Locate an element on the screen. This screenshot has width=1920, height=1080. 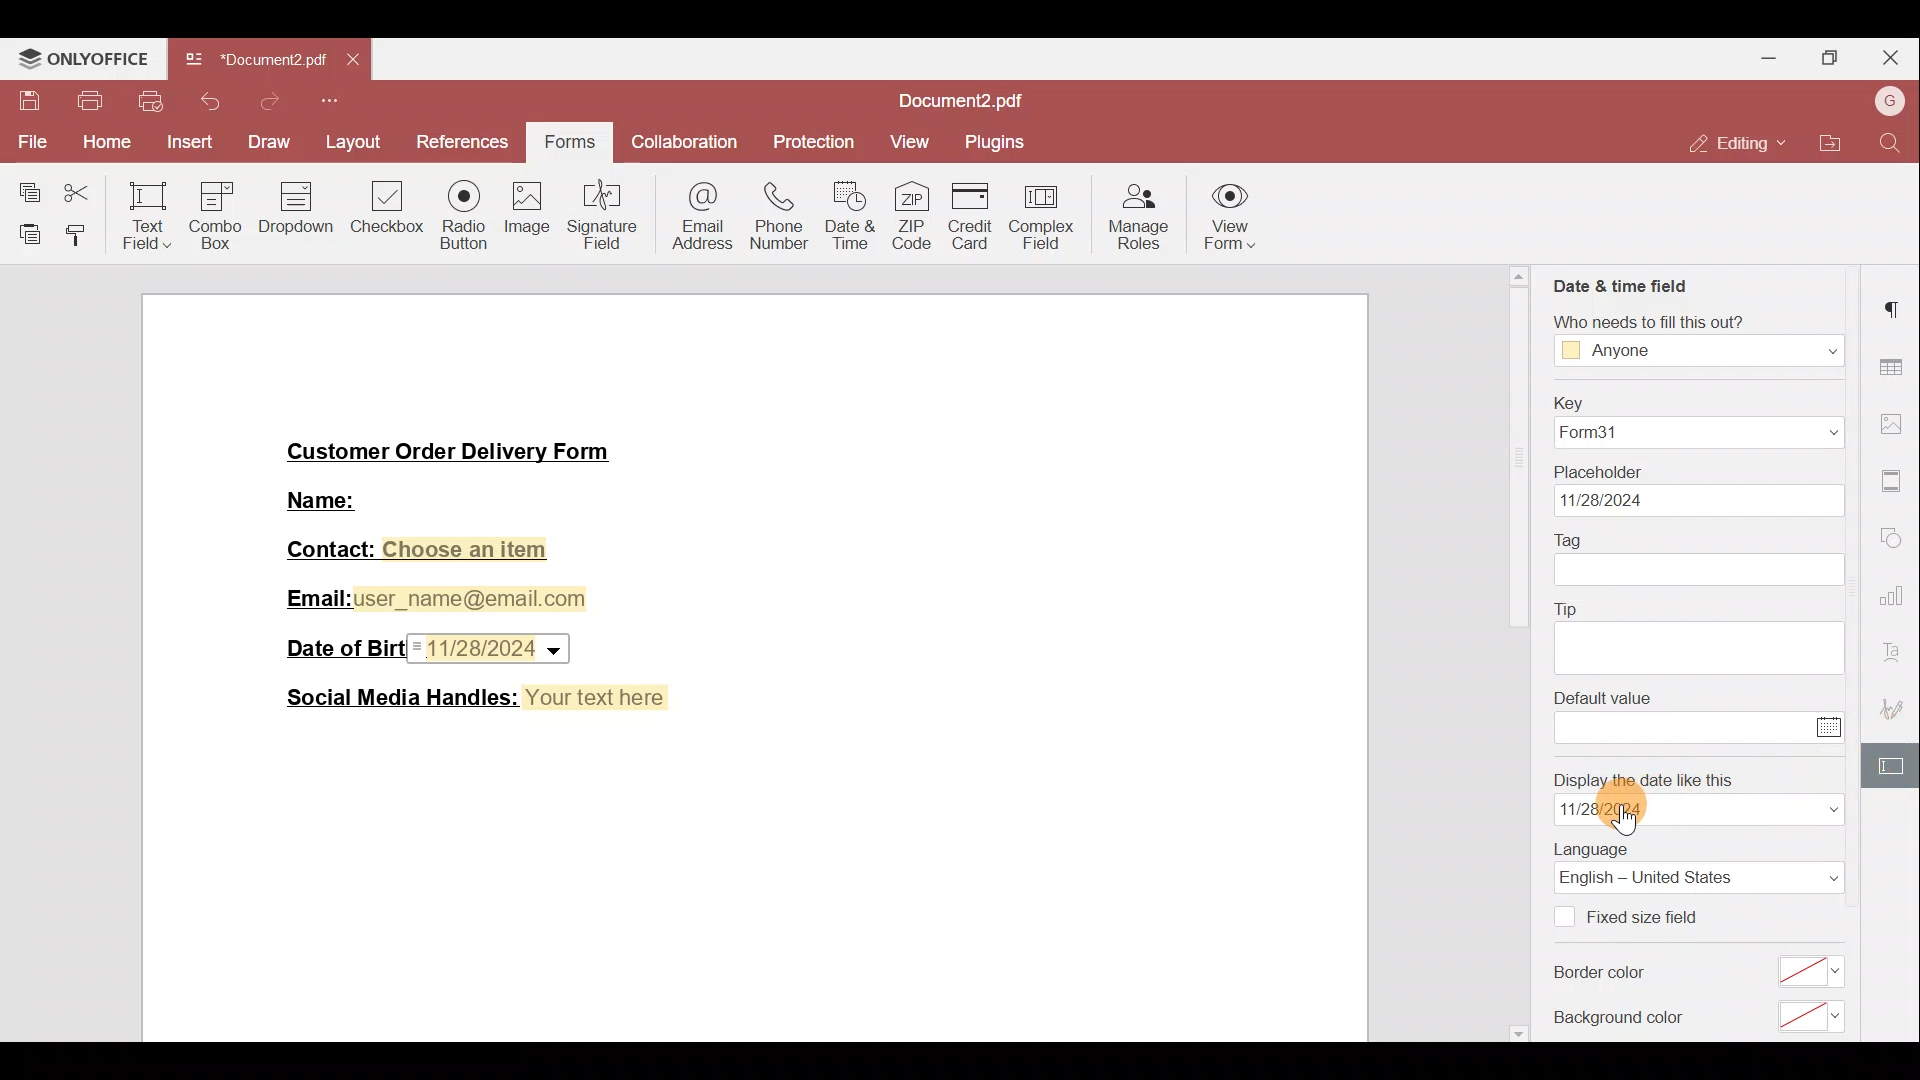
enter value is located at coordinates (1683, 726).